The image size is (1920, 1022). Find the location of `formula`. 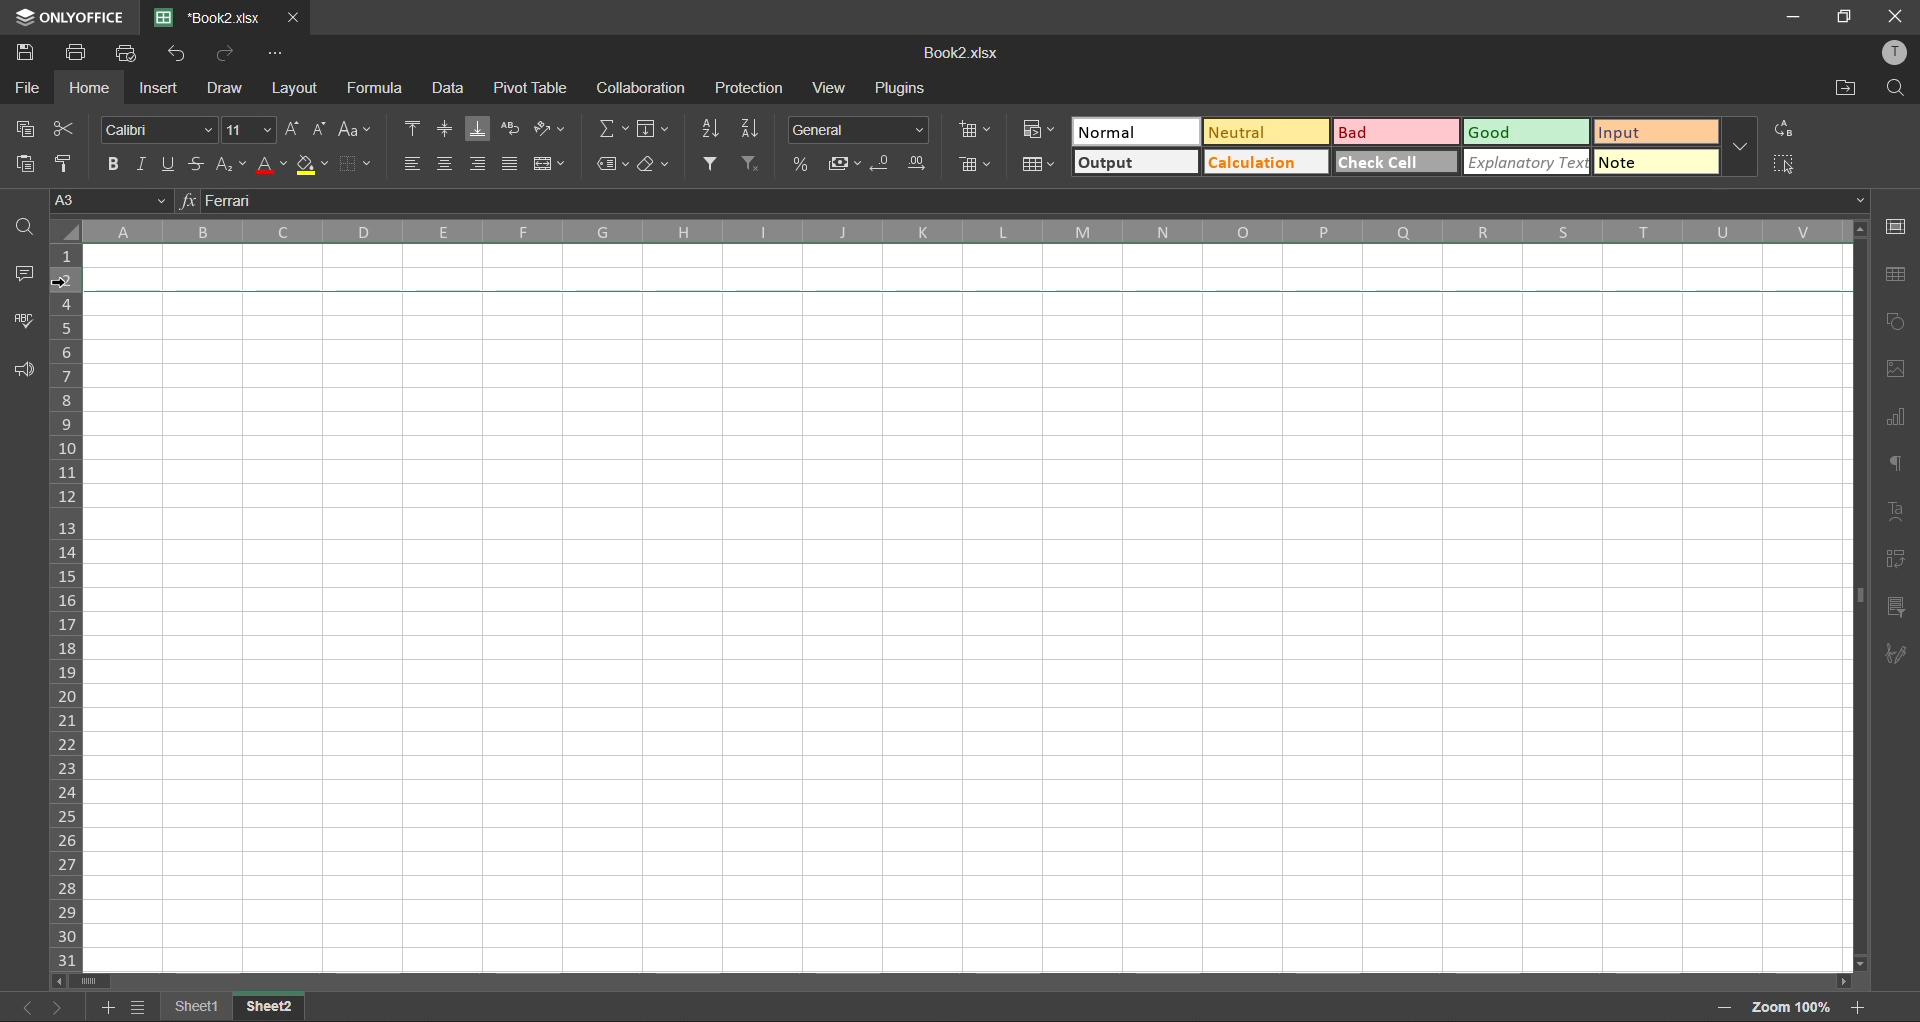

formula is located at coordinates (380, 92).